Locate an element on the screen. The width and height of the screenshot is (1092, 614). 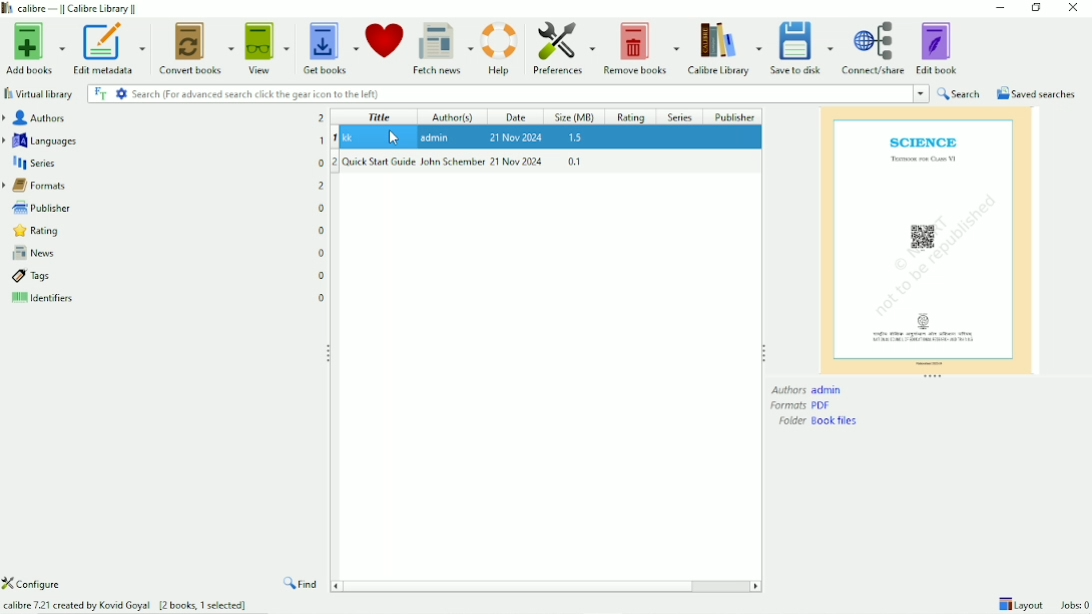
Identifiers is located at coordinates (40, 300).